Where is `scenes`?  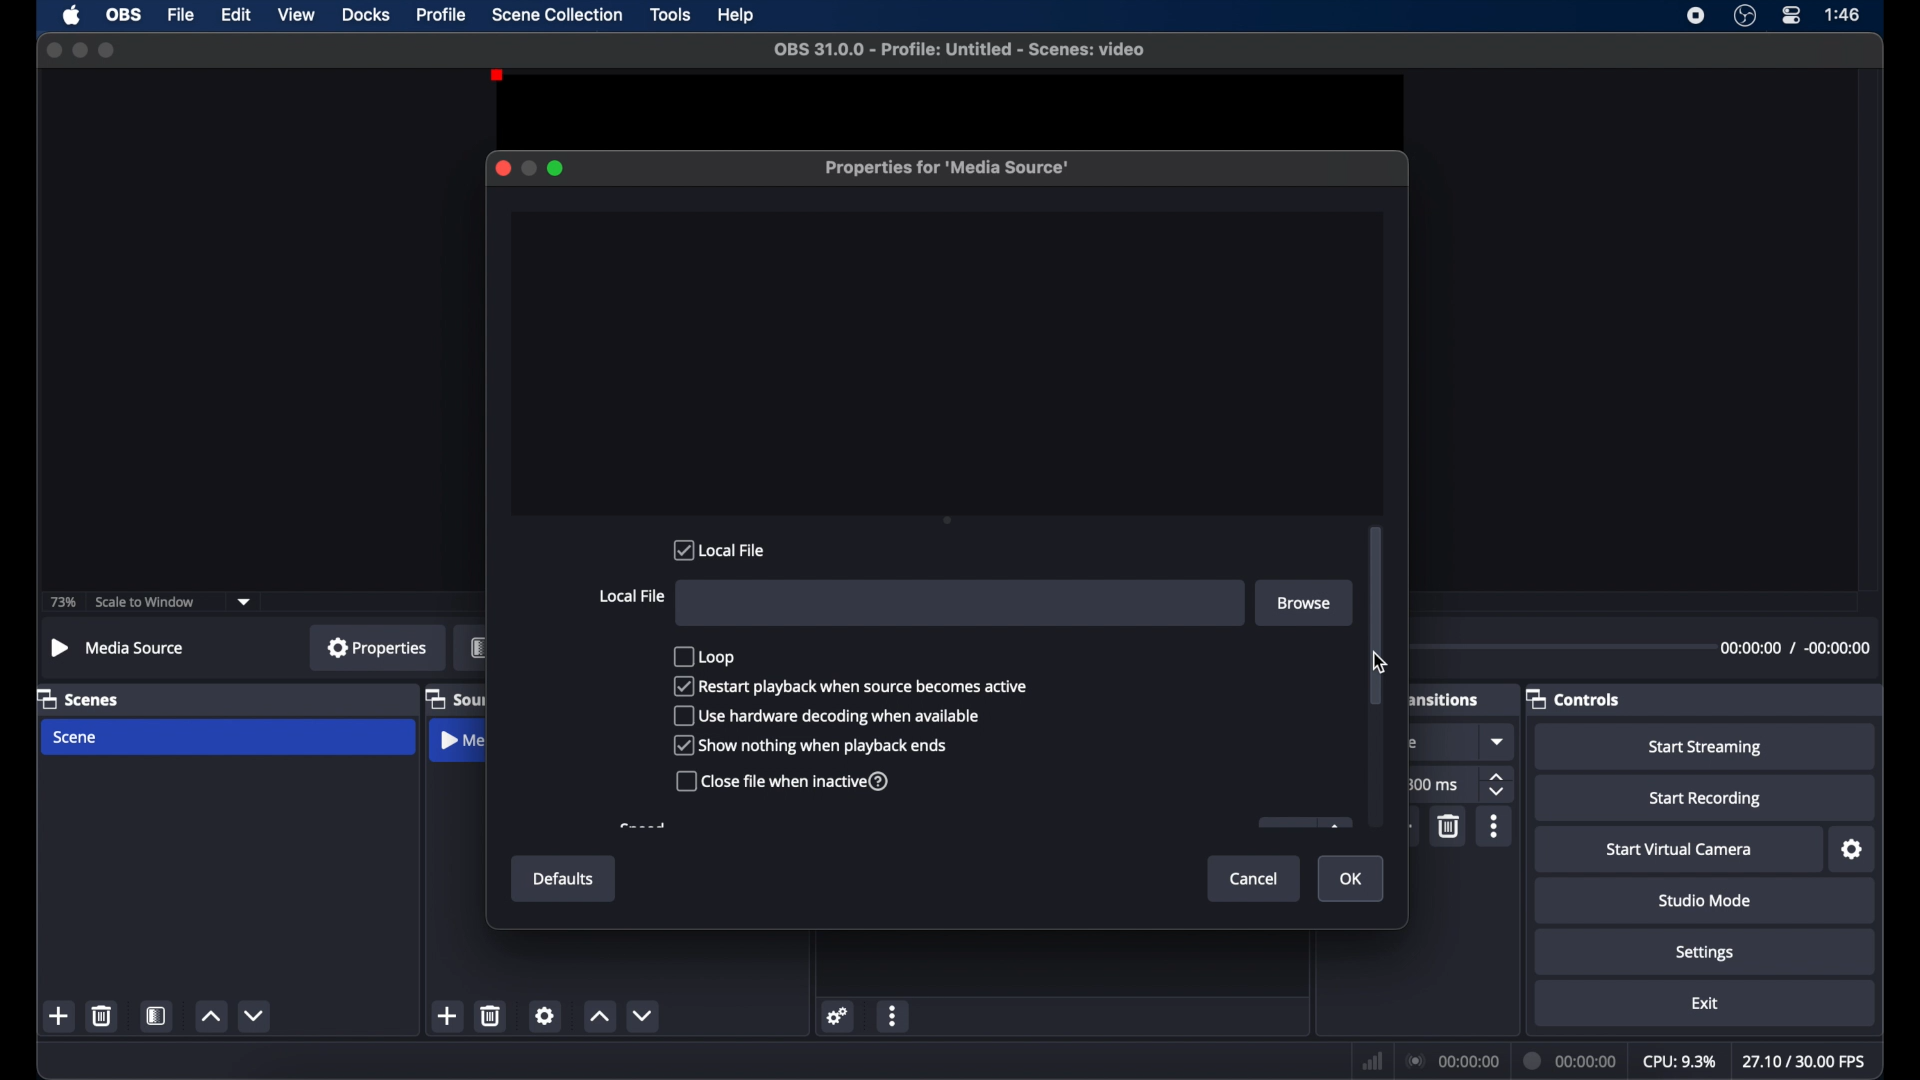
scenes is located at coordinates (77, 700).